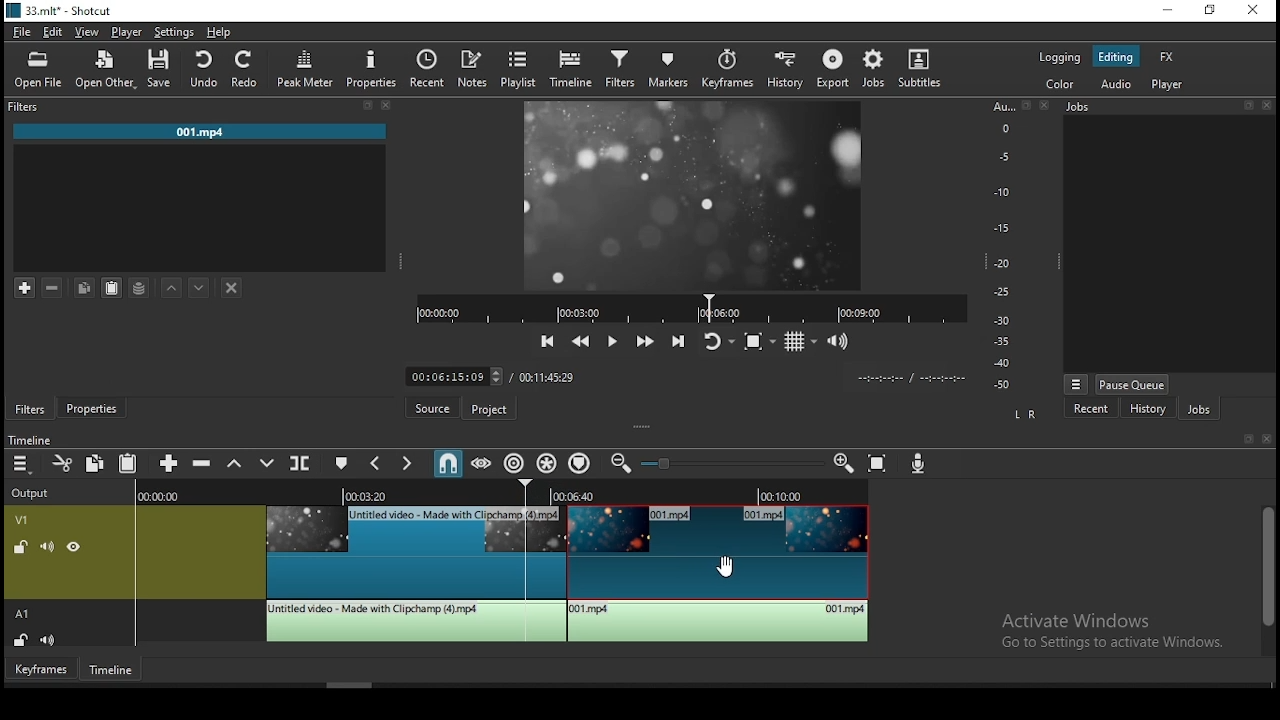 This screenshot has width=1280, height=720. I want to click on audio clip, so click(414, 621).